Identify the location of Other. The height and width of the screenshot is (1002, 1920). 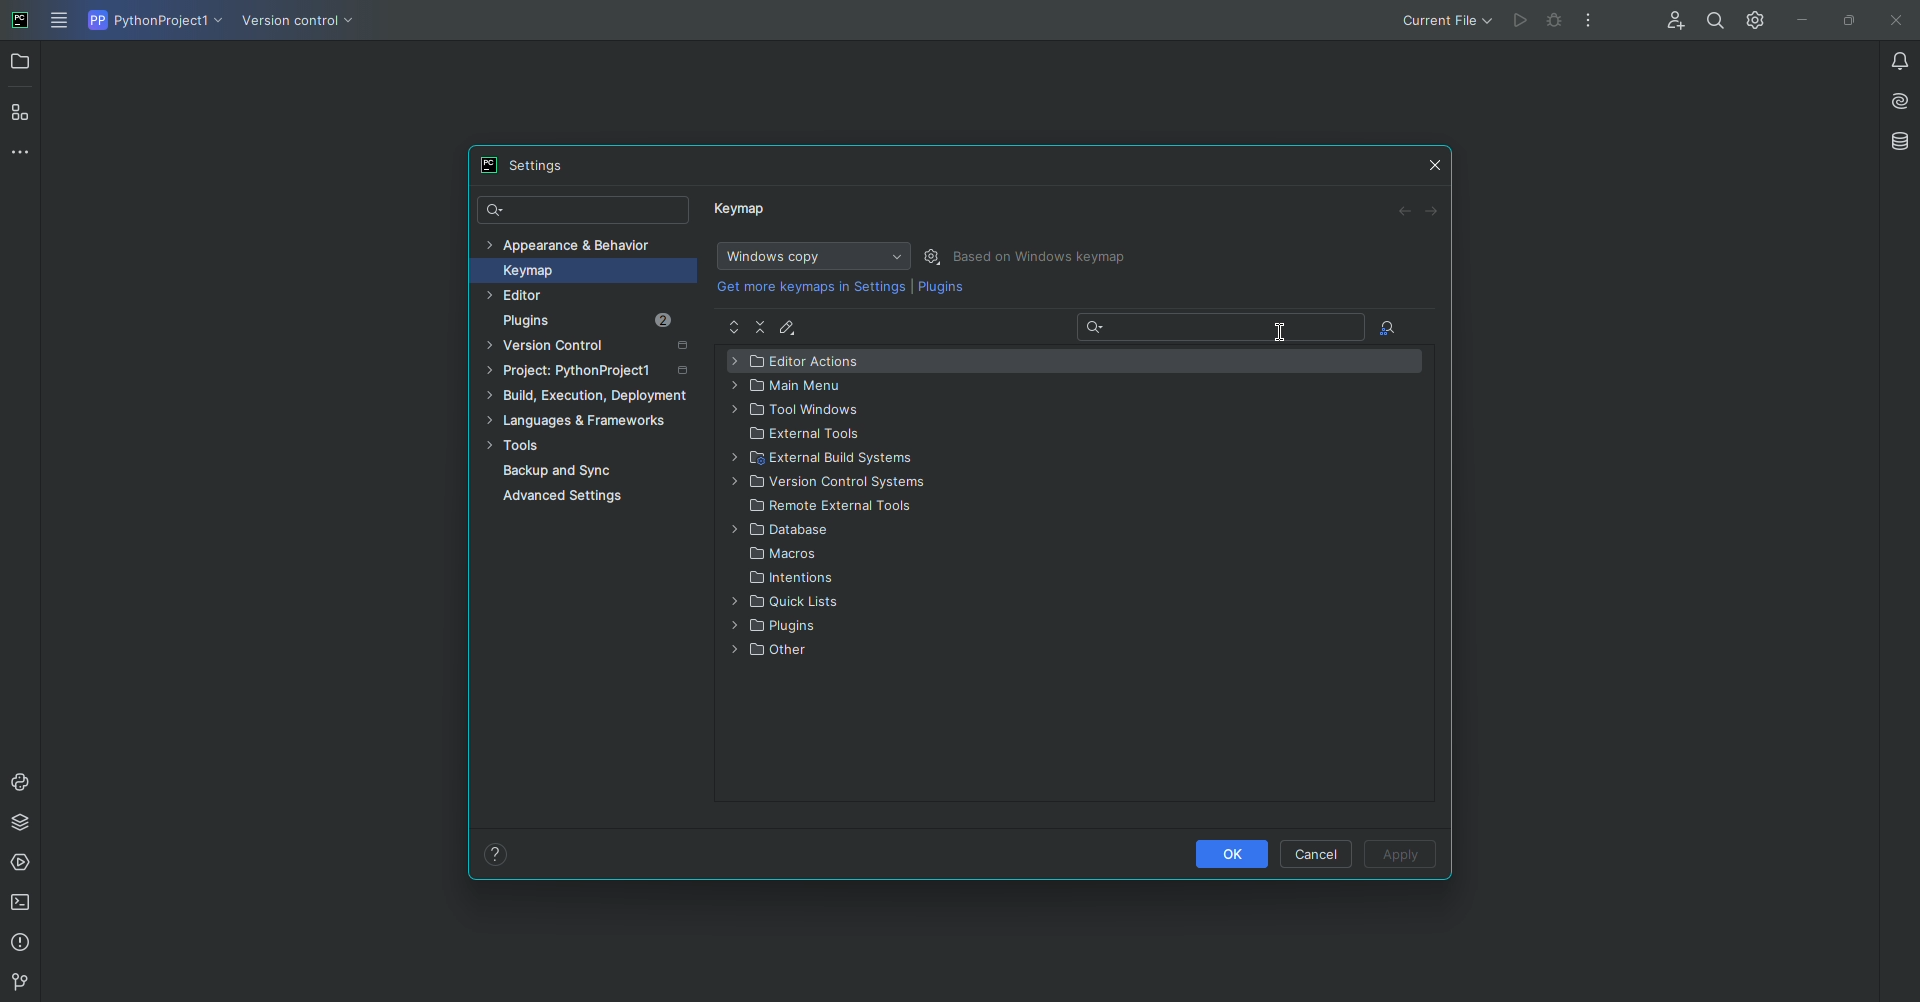
(772, 654).